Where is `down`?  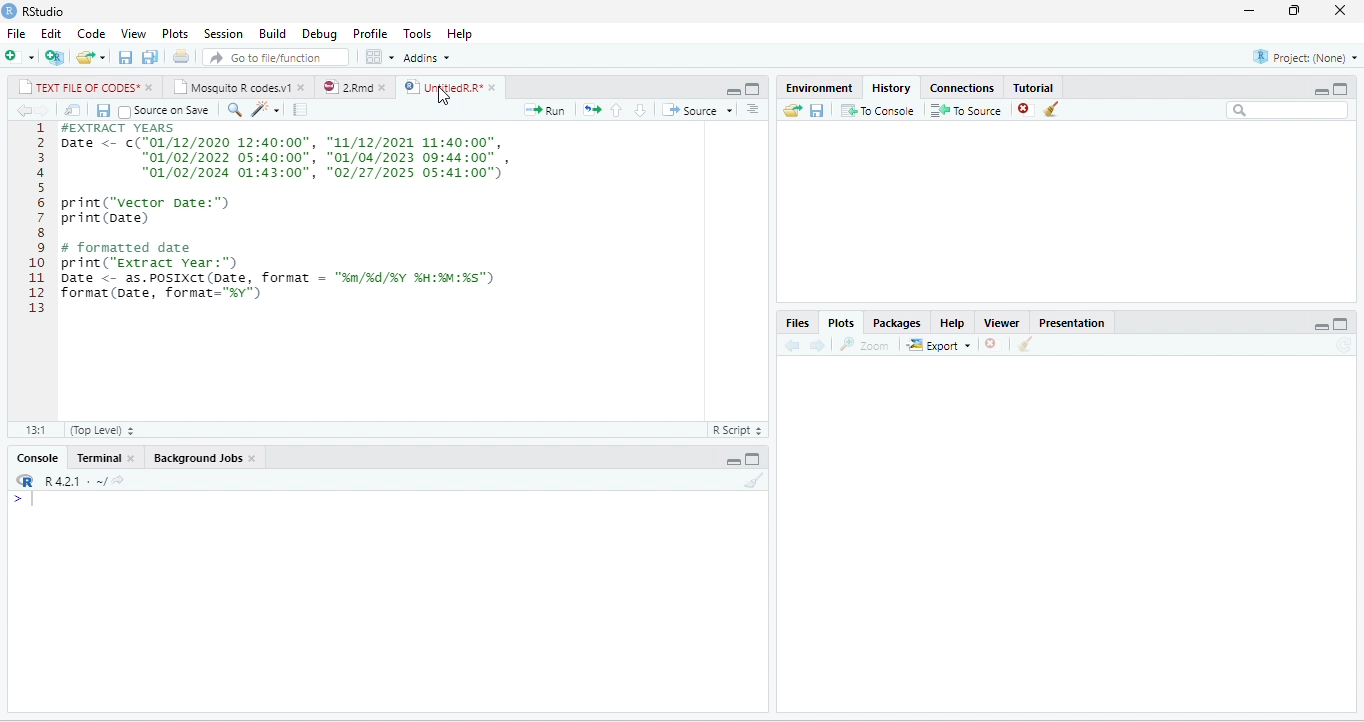 down is located at coordinates (640, 110).